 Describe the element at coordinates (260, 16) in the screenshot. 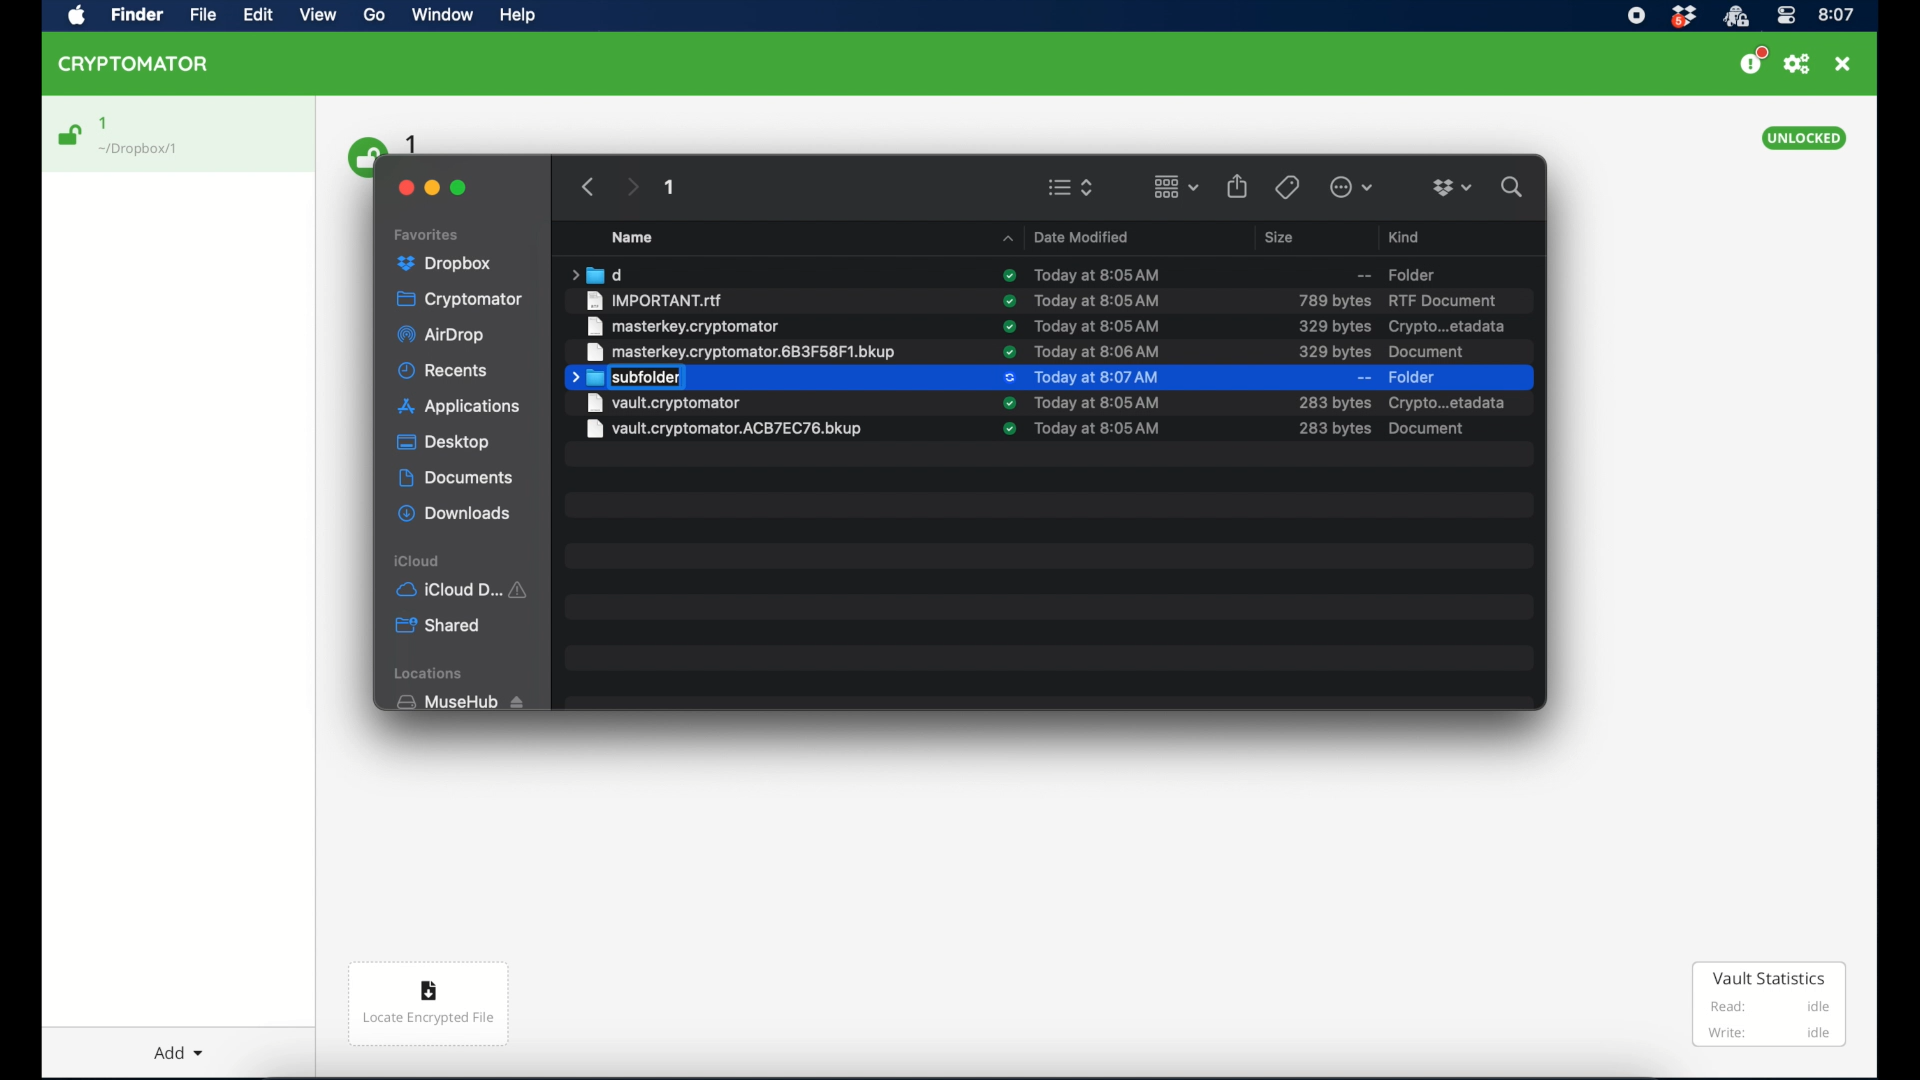

I see `Edit` at that location.